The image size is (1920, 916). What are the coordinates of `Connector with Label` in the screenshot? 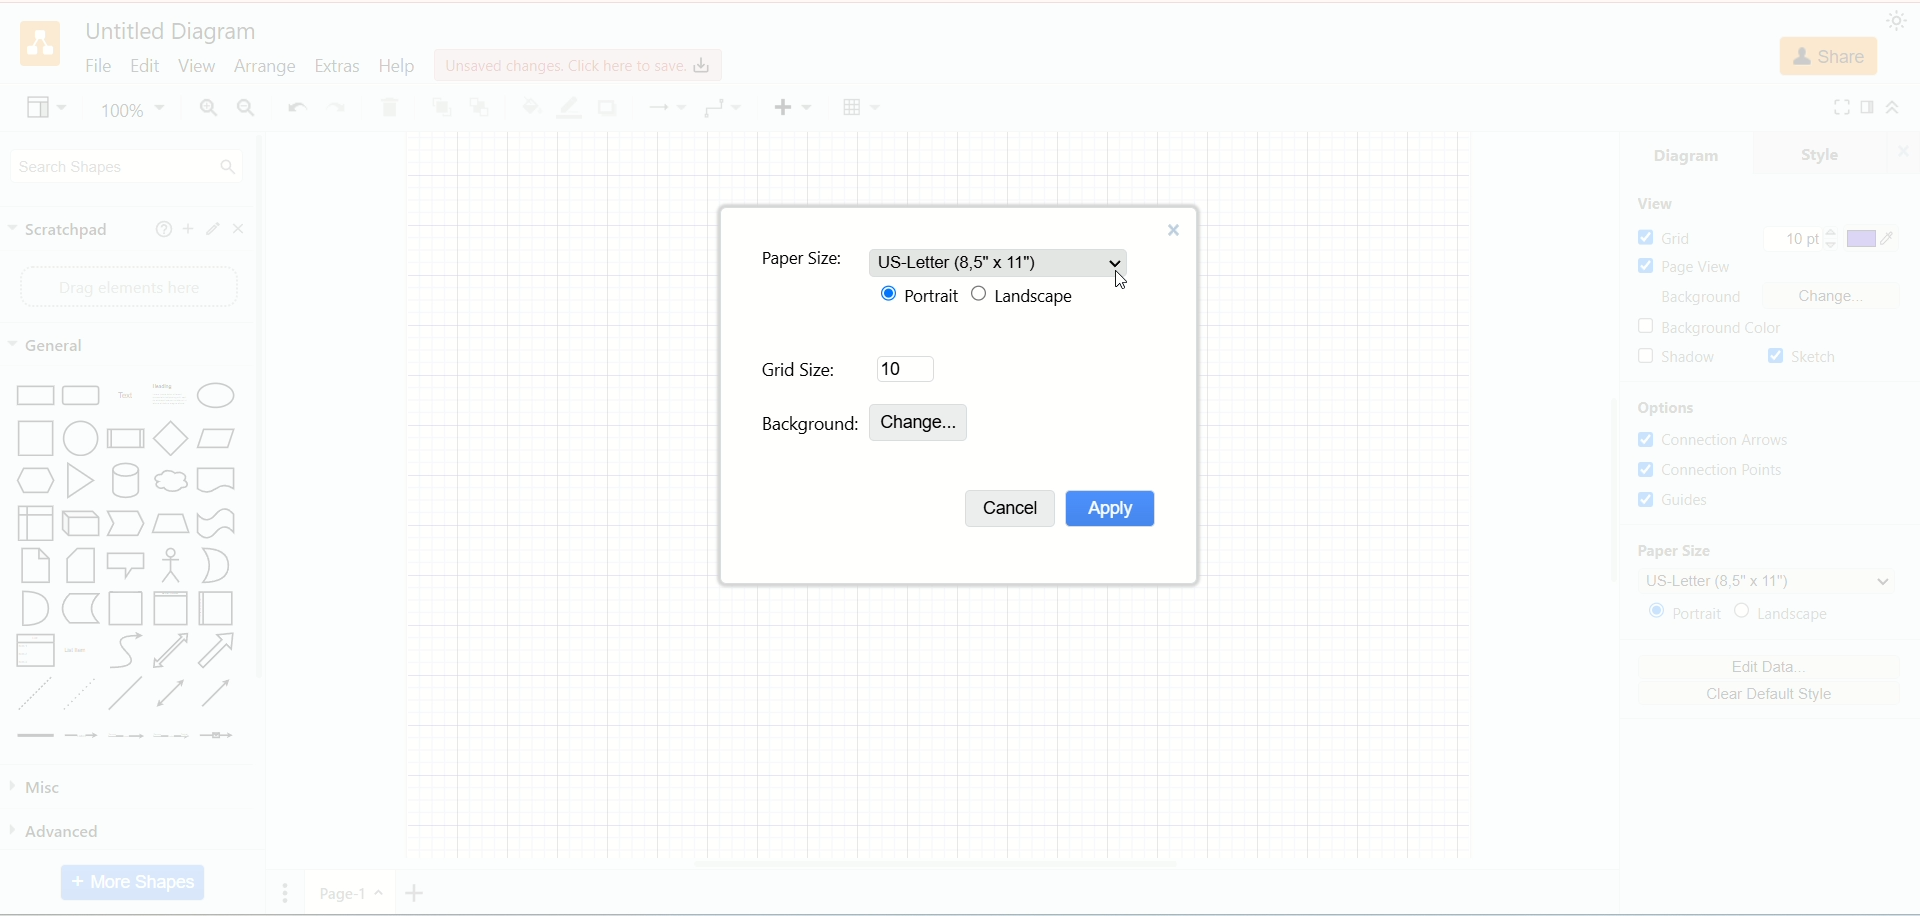 It's located at (82, 737).